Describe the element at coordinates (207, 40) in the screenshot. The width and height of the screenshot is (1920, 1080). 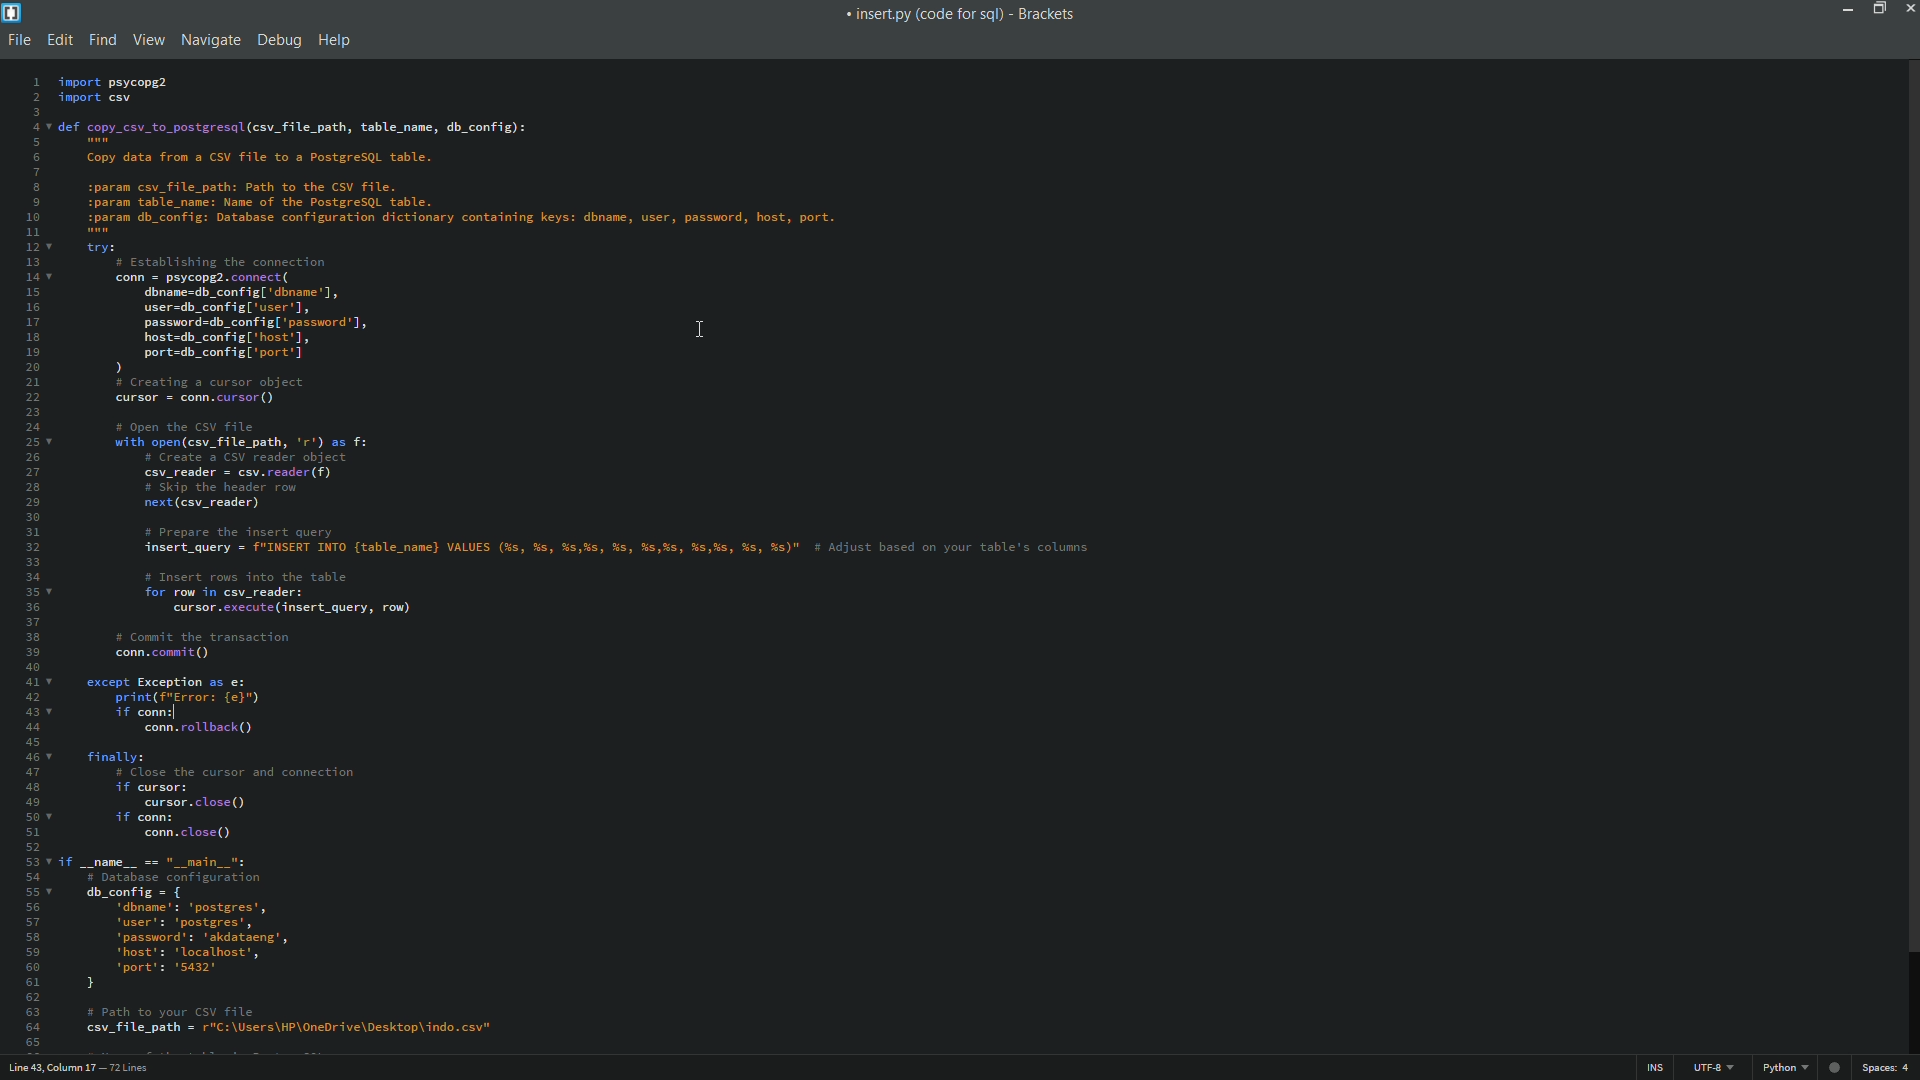
I see `navigate menu` at that location.